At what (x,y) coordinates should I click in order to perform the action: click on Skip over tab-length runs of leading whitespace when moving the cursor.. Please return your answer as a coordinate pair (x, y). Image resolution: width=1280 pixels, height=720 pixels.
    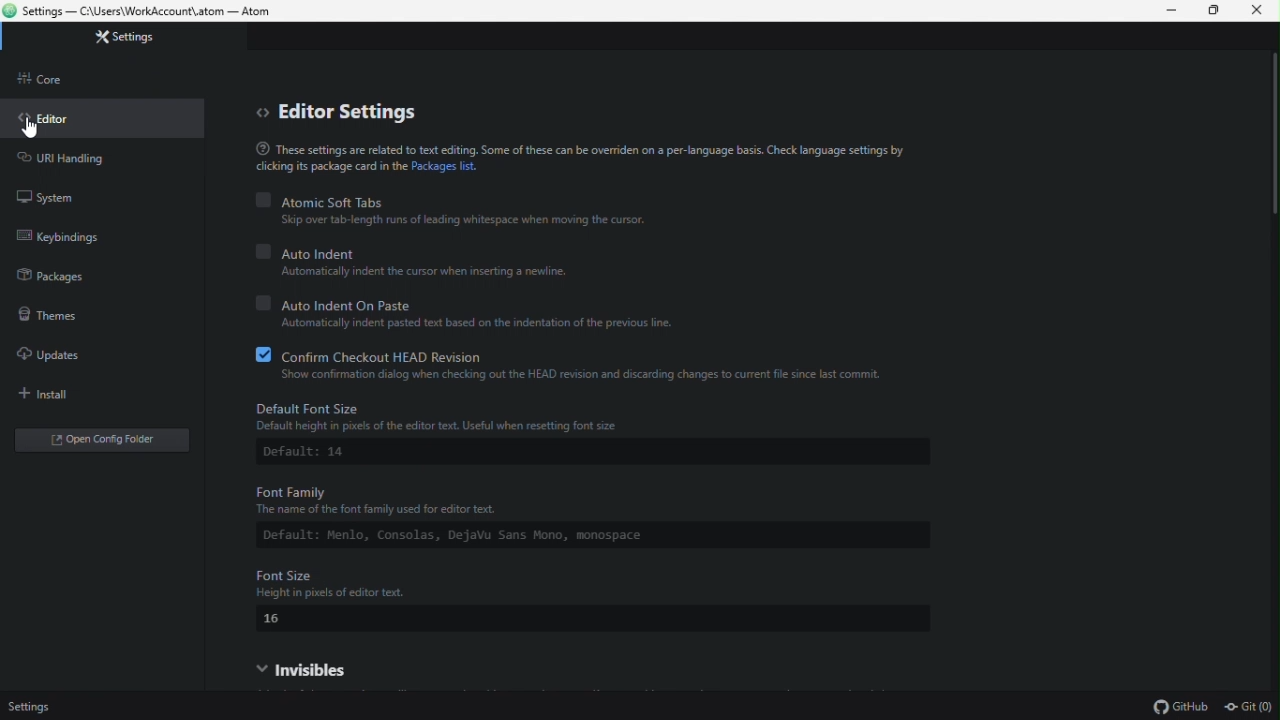
    Looking at the image, I should click on (460, 220).